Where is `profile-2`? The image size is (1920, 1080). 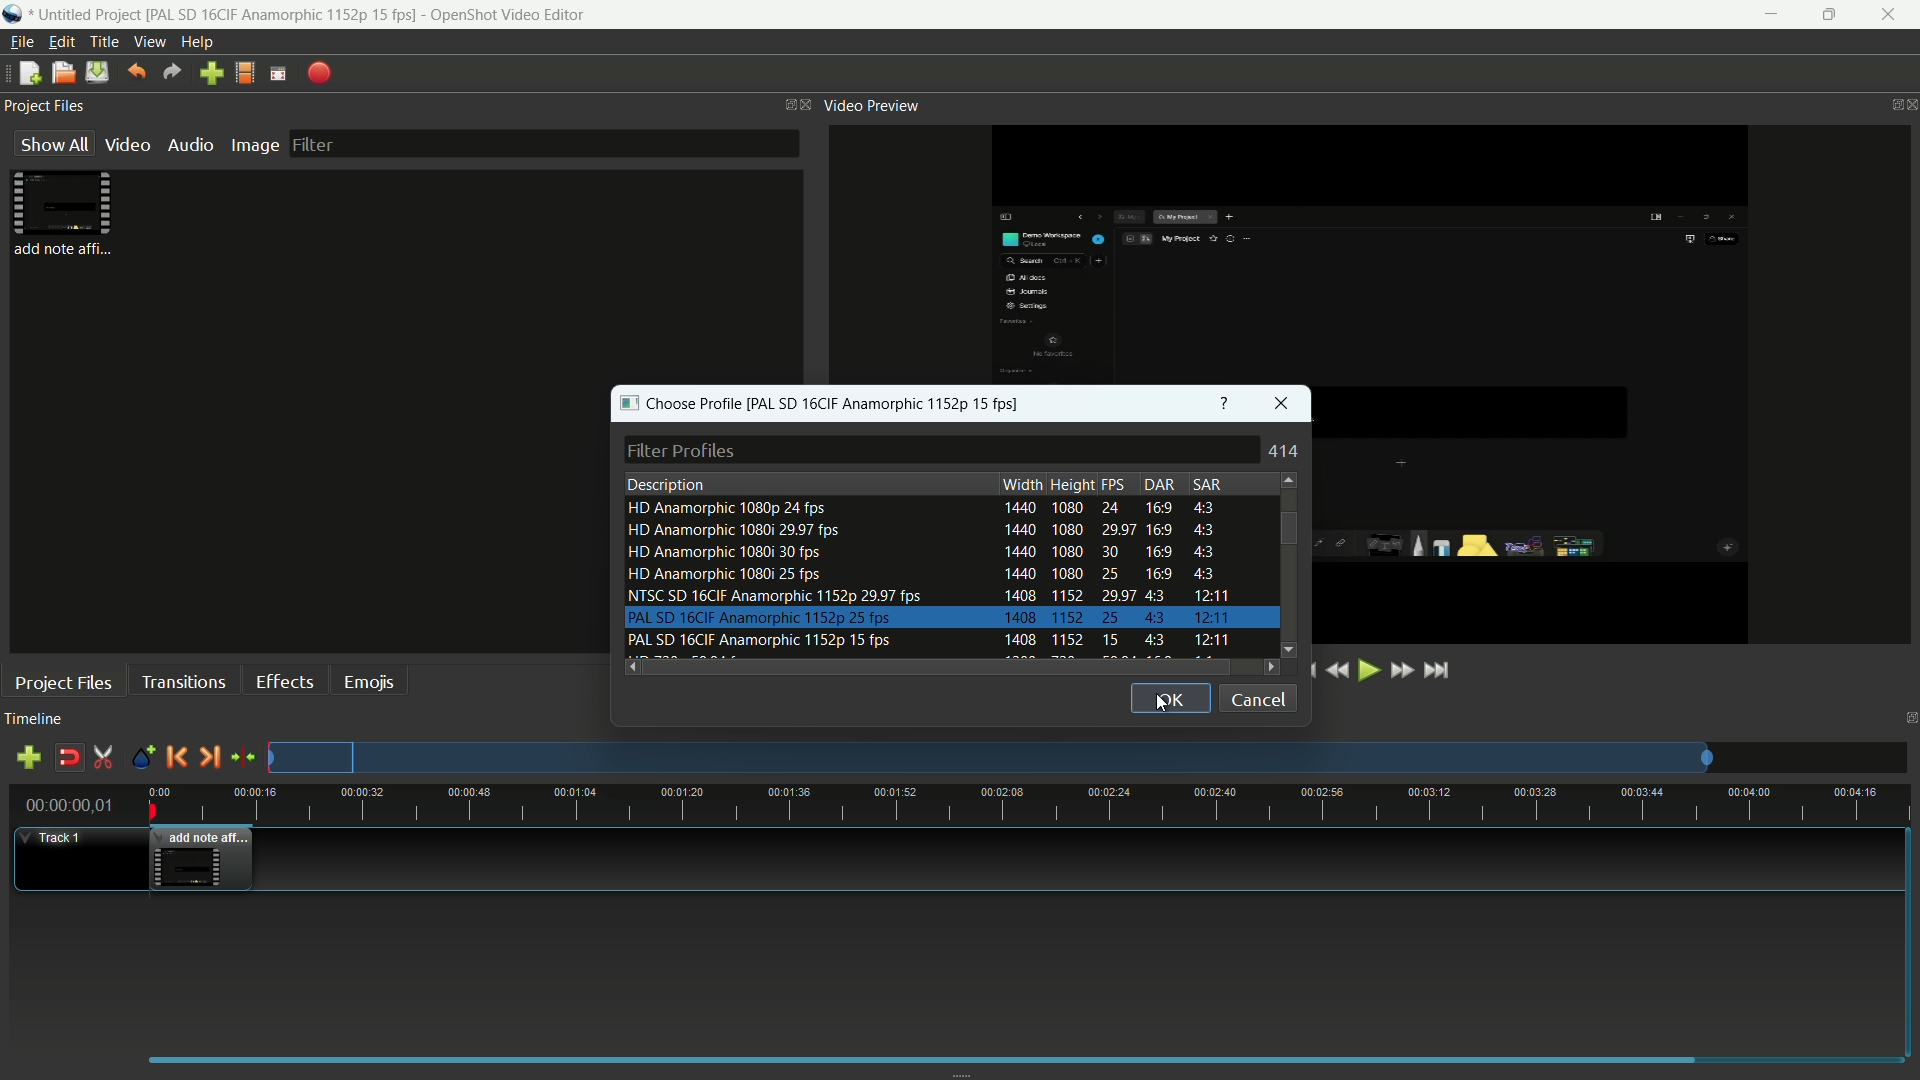 profile-2 is located at coordinates (923, 532).